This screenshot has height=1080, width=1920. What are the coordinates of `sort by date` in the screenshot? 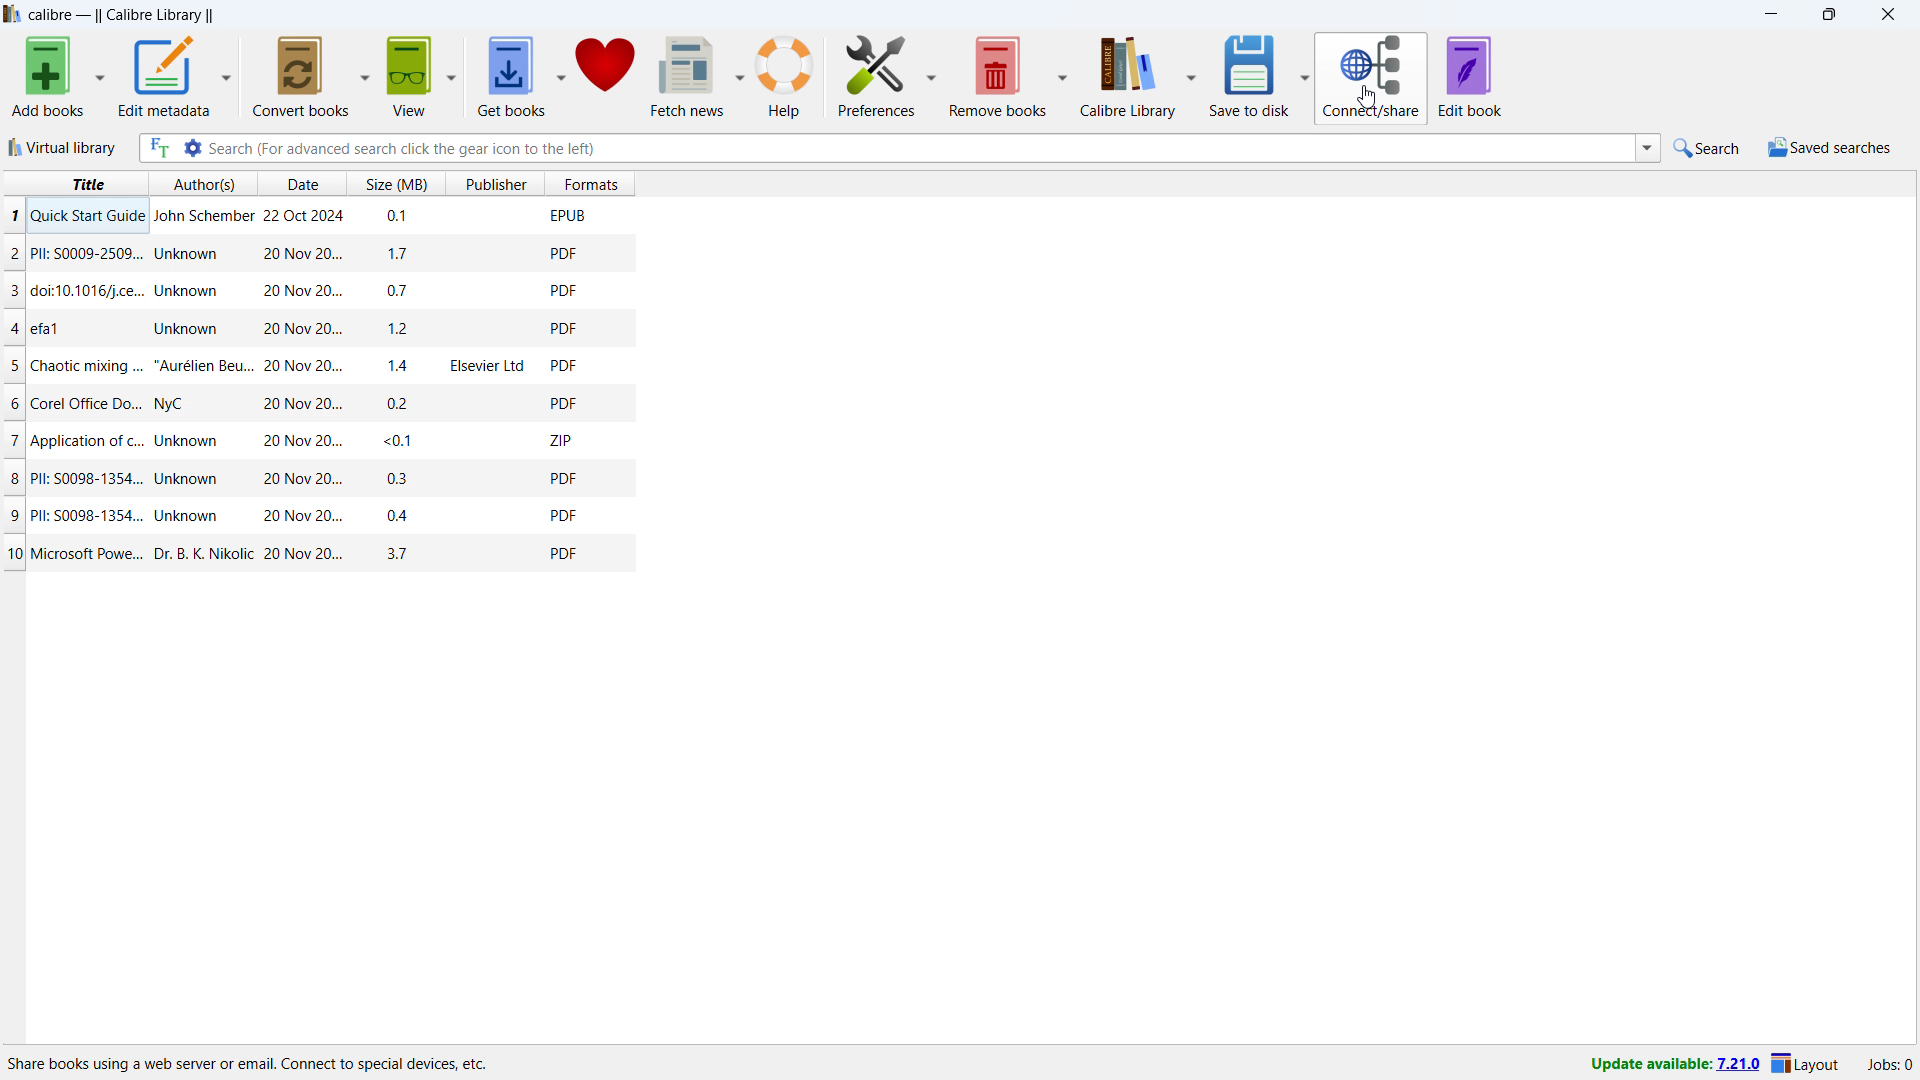 It's located at (302, 183).